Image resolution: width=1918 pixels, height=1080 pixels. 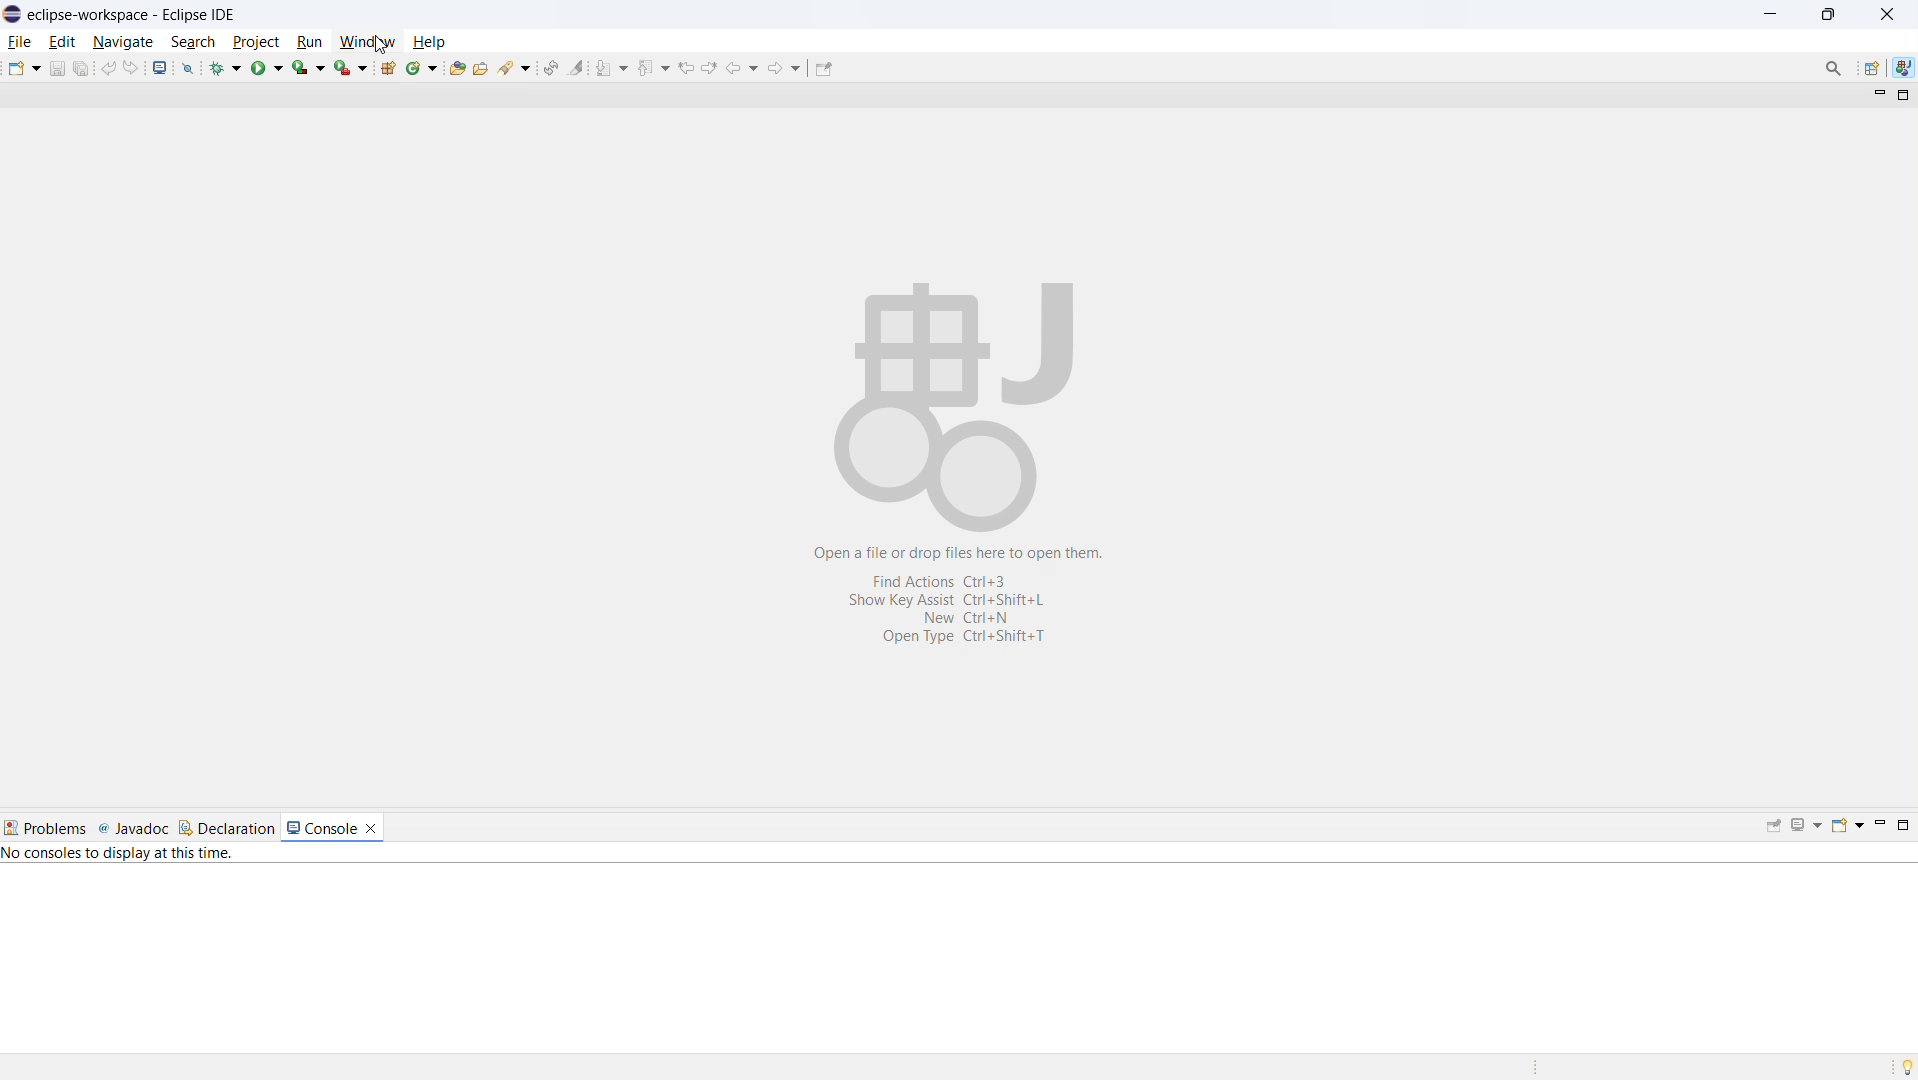 I want to click on run, so click(x=267, y=68).